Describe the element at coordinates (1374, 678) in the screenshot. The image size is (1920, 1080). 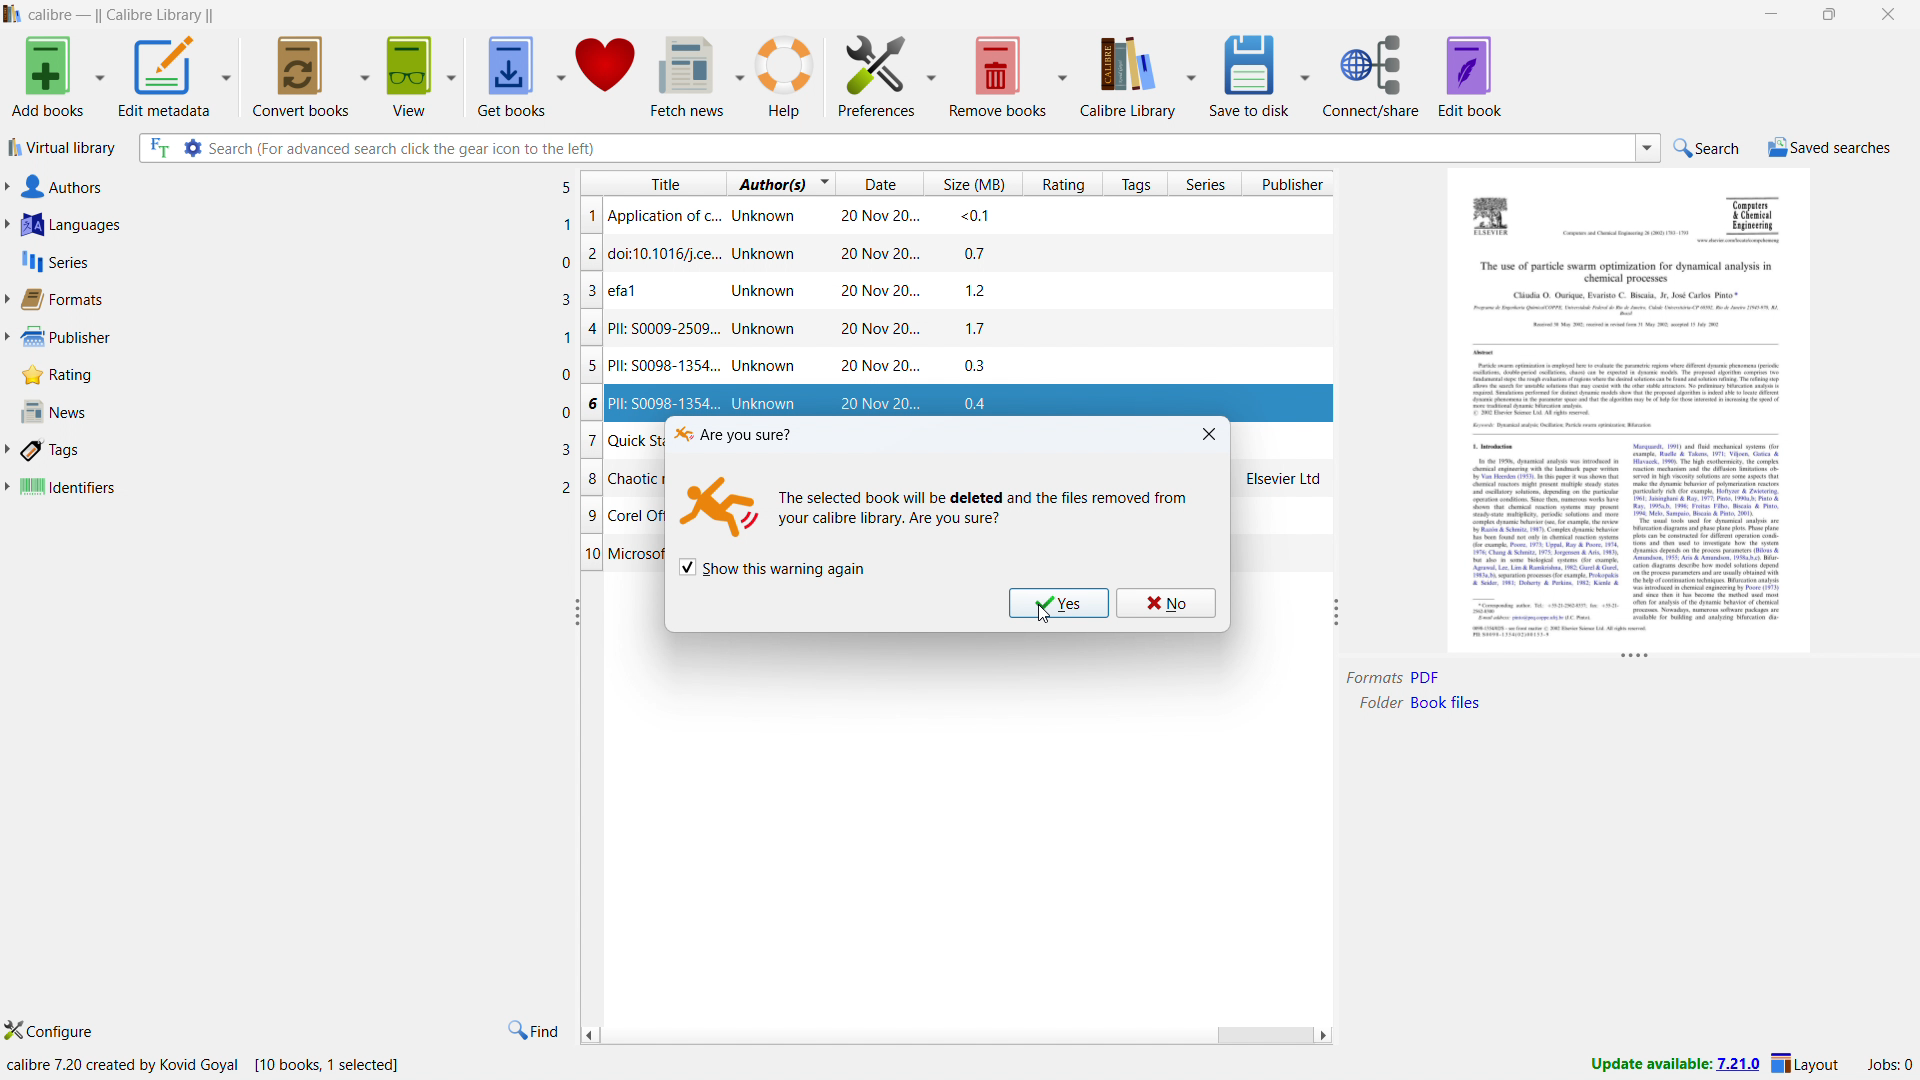
I see `Formats` at that location.